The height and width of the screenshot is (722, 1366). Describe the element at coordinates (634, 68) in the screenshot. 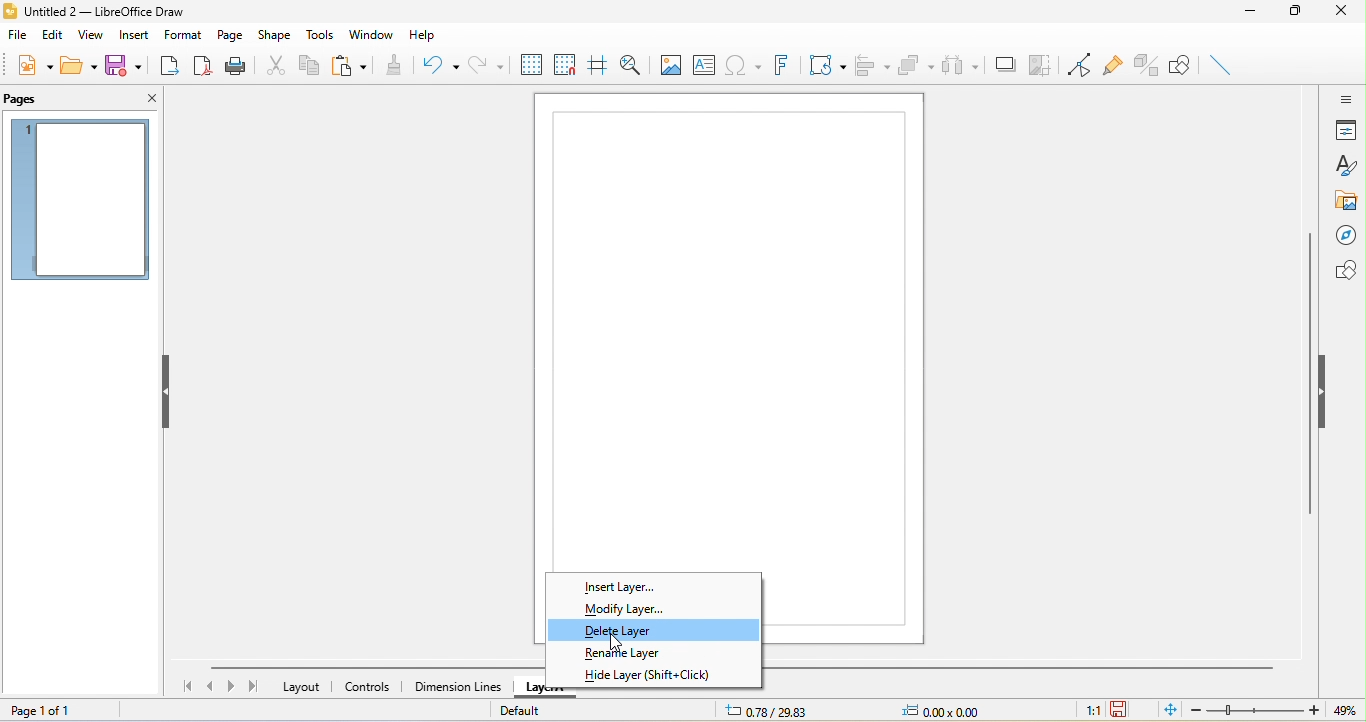

I see `zoom and pan` at that location.